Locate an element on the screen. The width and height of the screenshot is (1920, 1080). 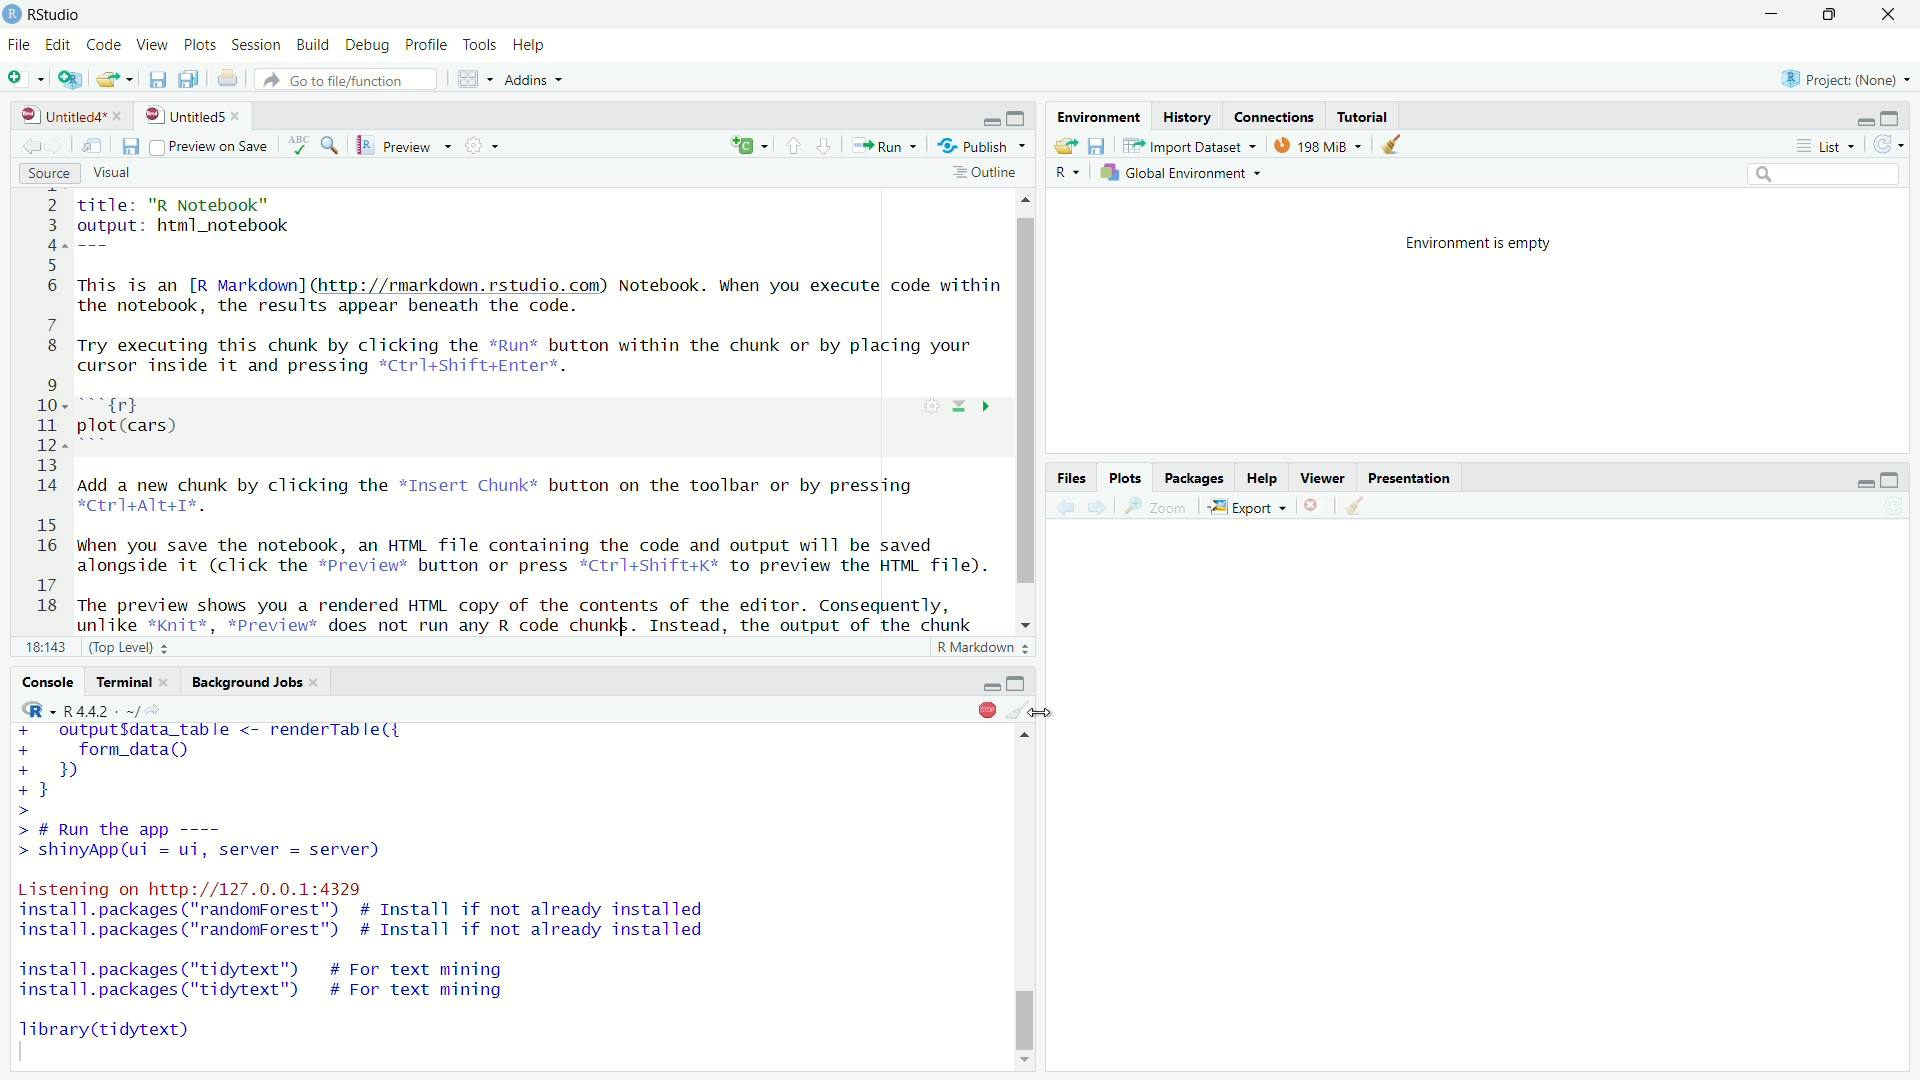
Source is located at coordinates (50, 174).